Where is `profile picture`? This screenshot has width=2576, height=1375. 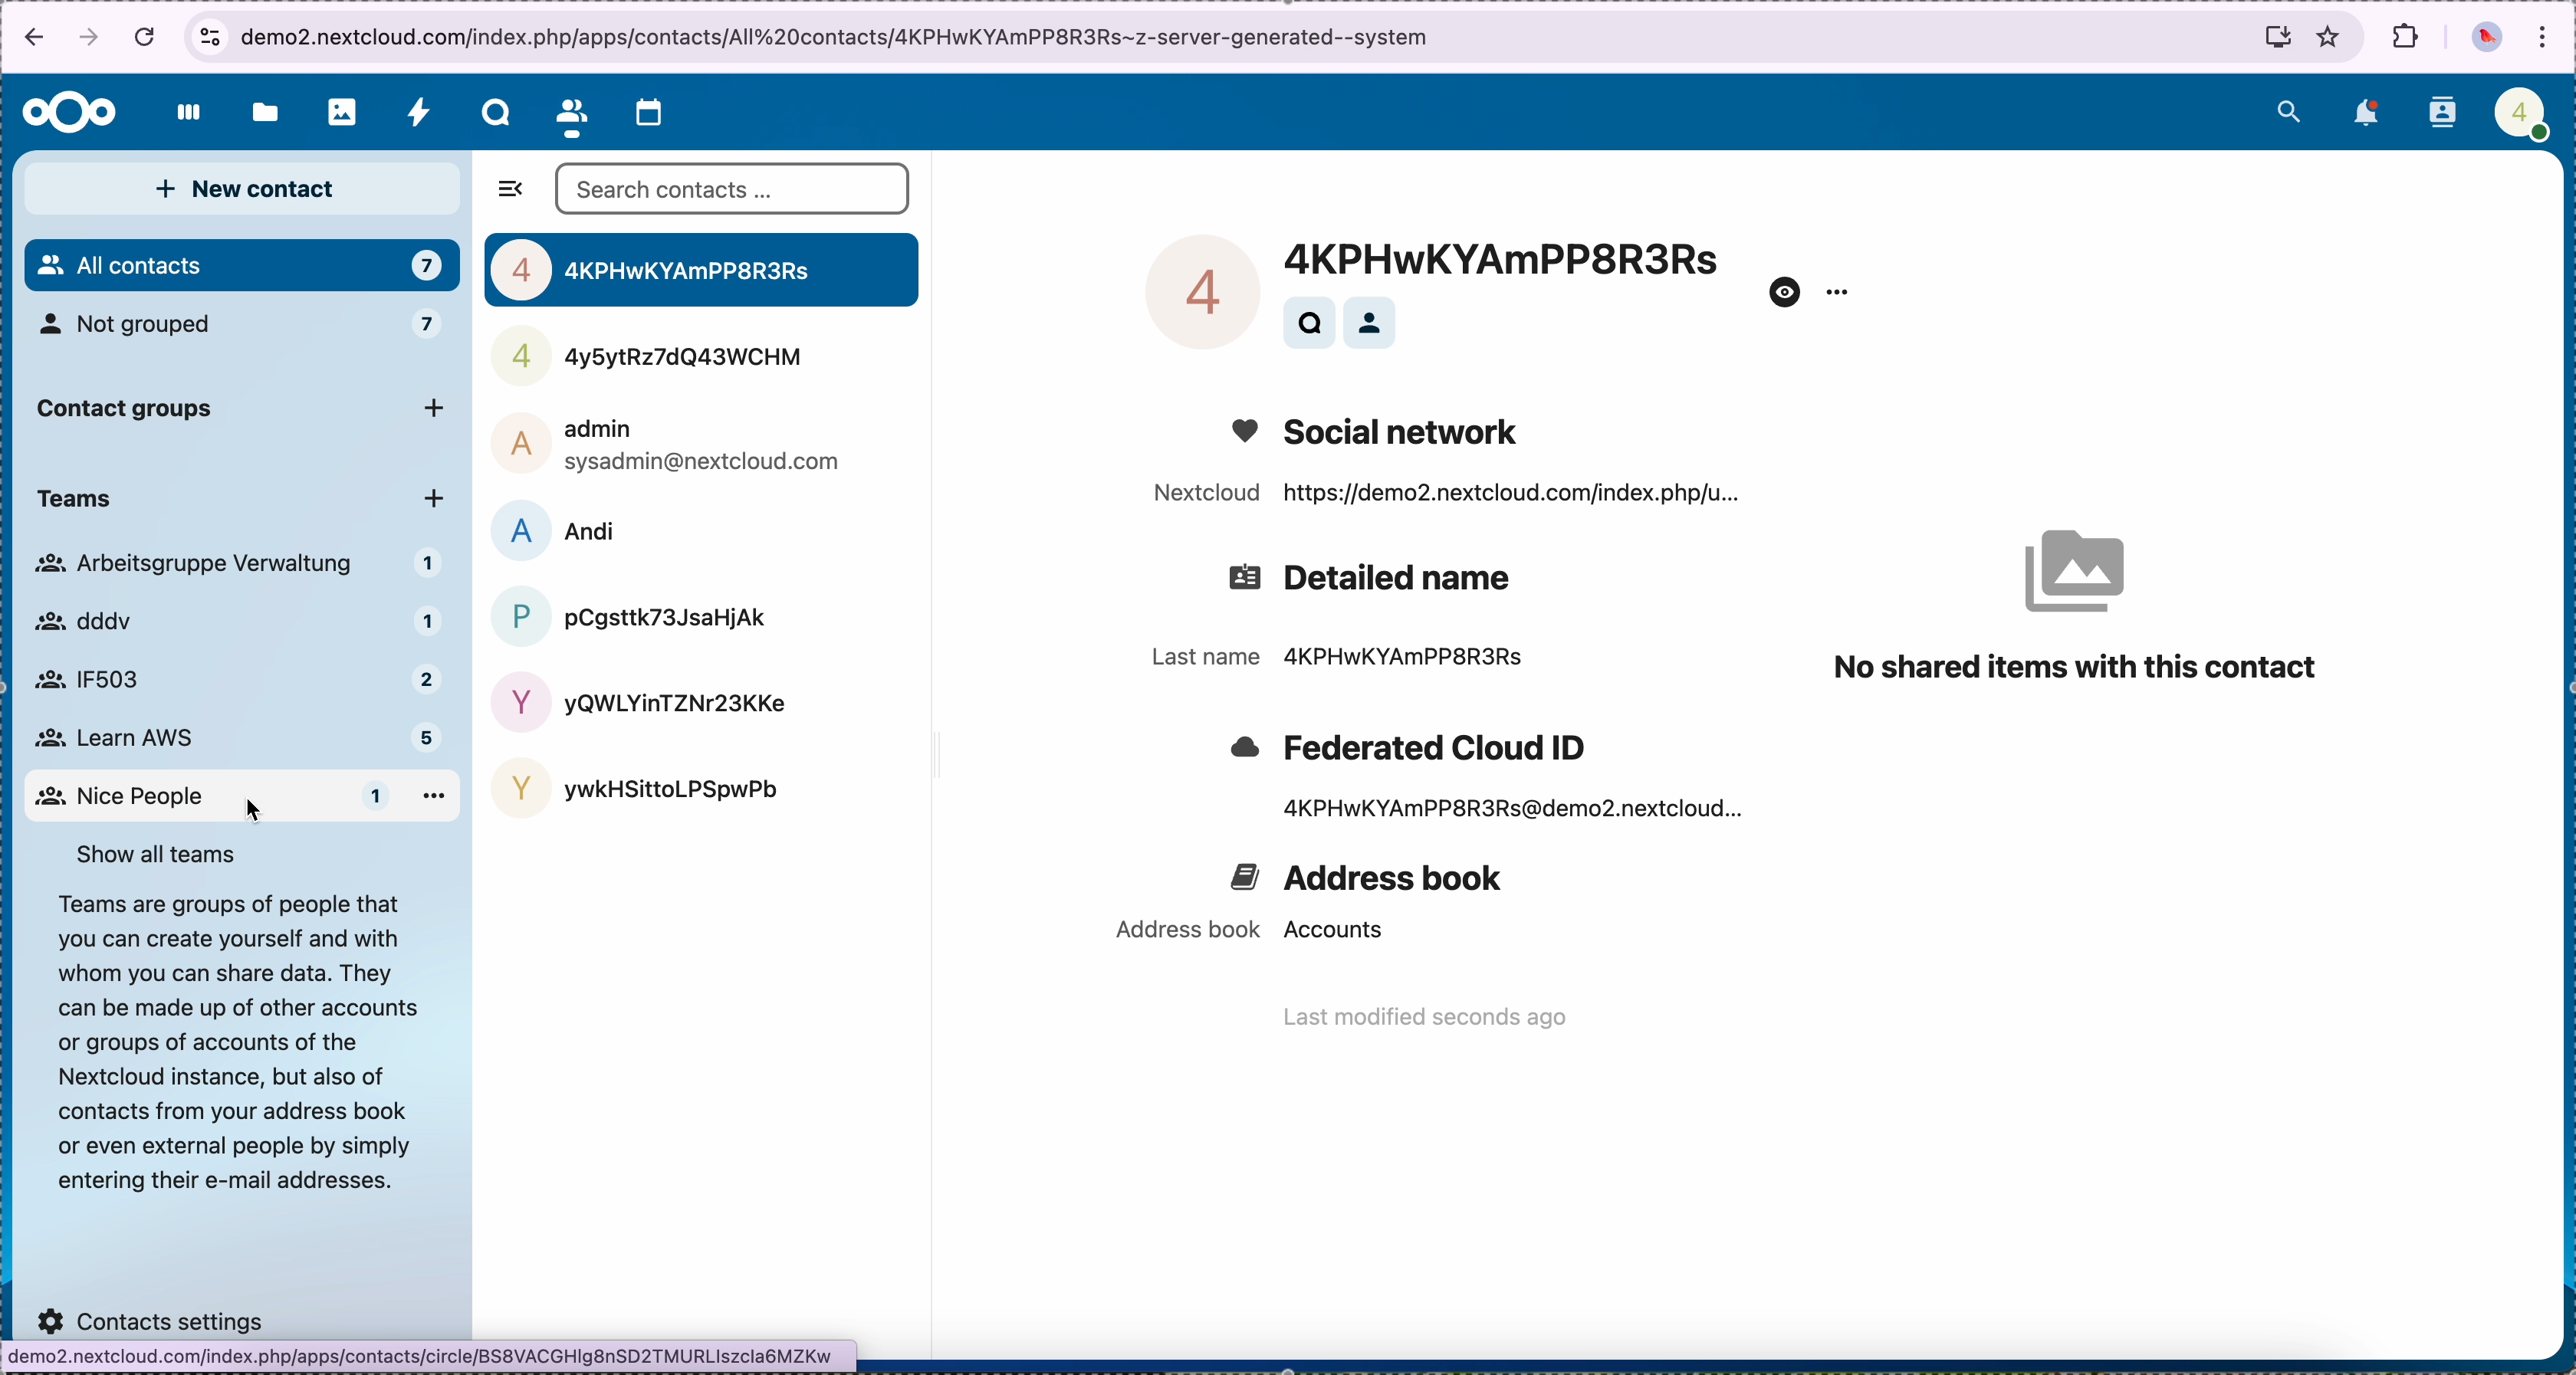 profile picture is located at coordinates (1188, 289).